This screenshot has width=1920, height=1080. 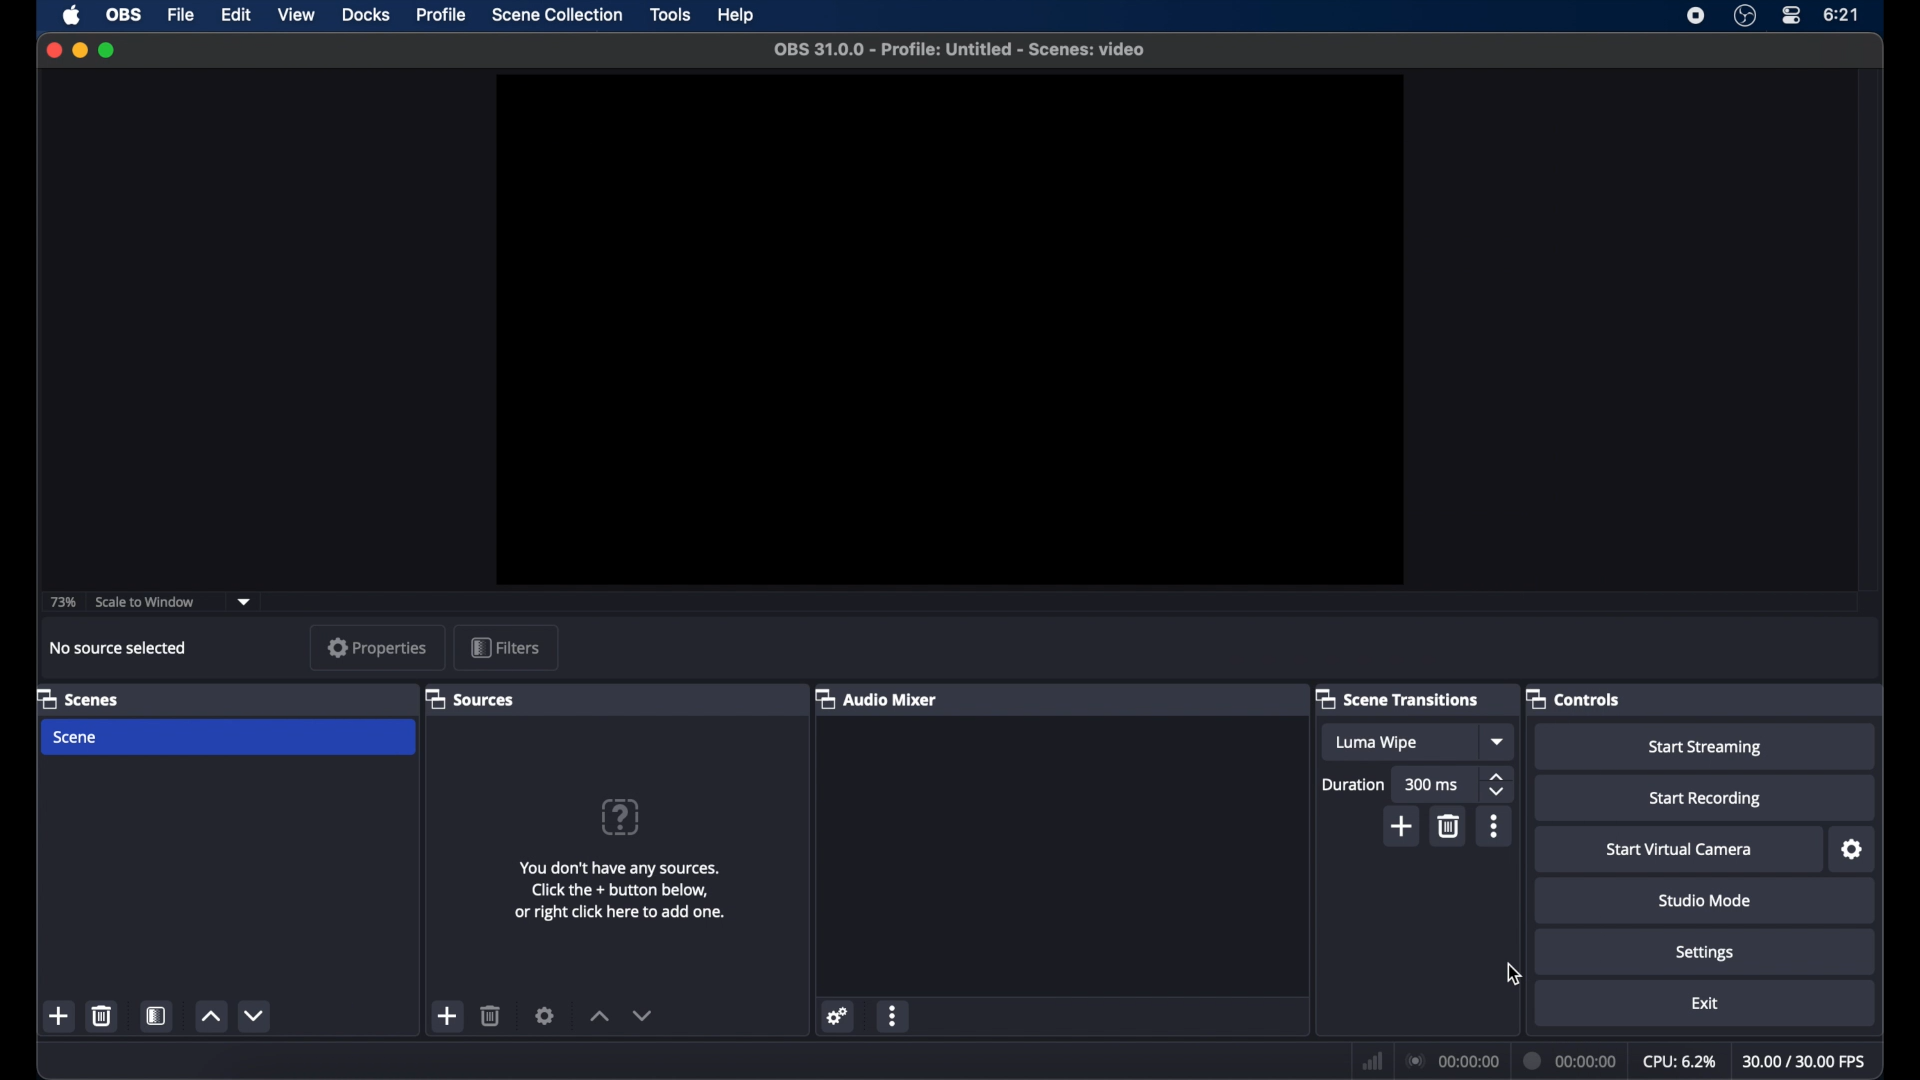 What do you see at coordinates (1567, 1059) in the screenshot?
I see `duration` at bounding box center [1567, 1059].